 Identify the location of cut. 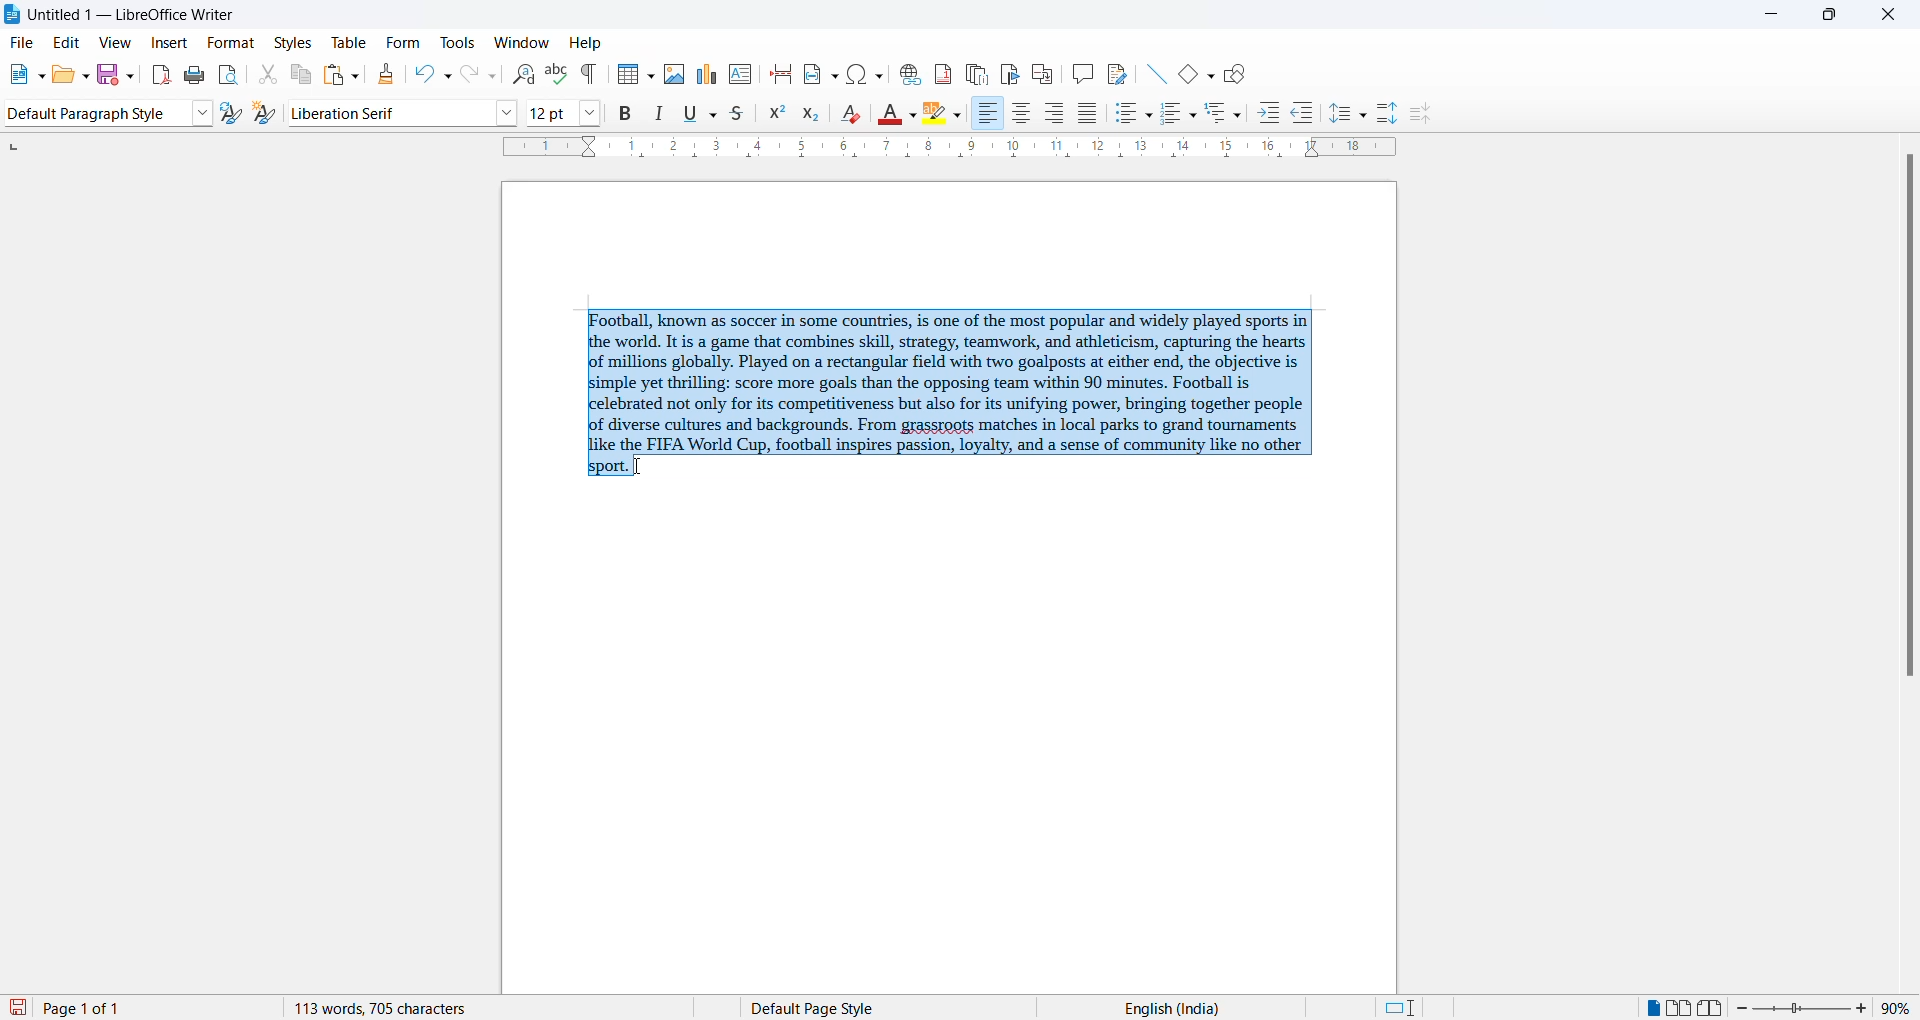
(266, 71).